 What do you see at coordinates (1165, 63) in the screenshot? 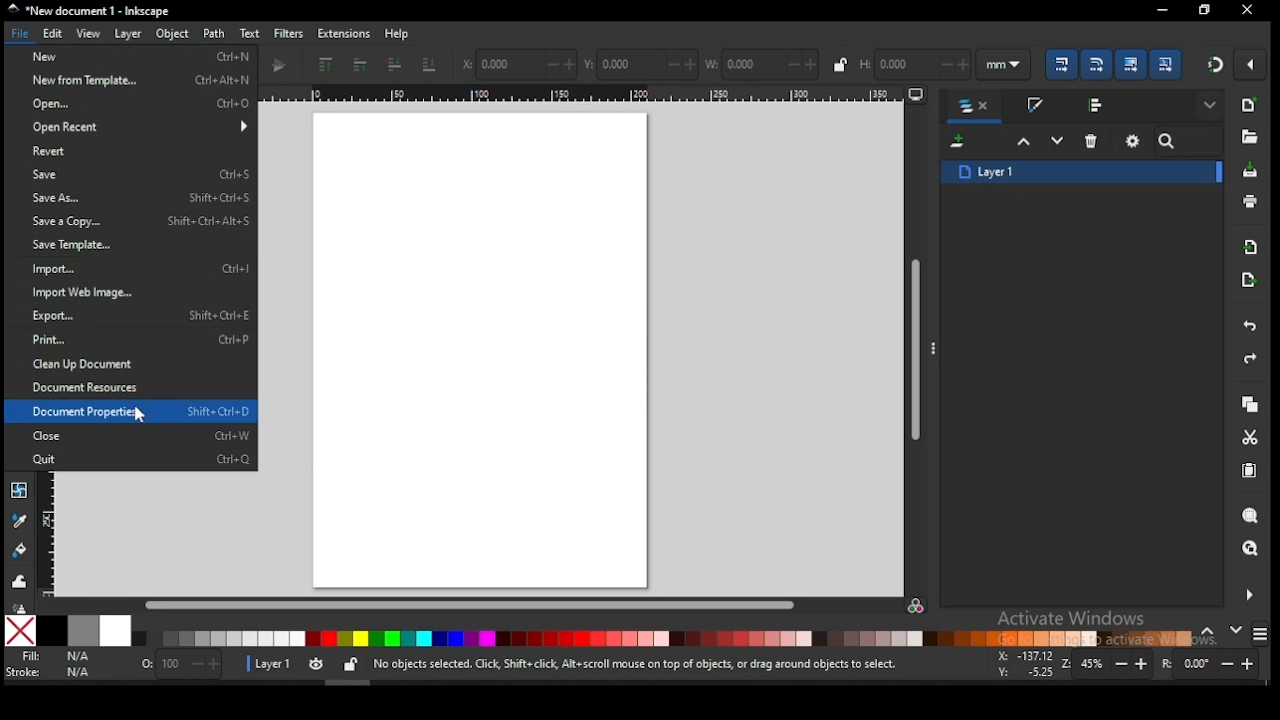
I see `move patterns along with objects` at bounding box center [1165, 63].